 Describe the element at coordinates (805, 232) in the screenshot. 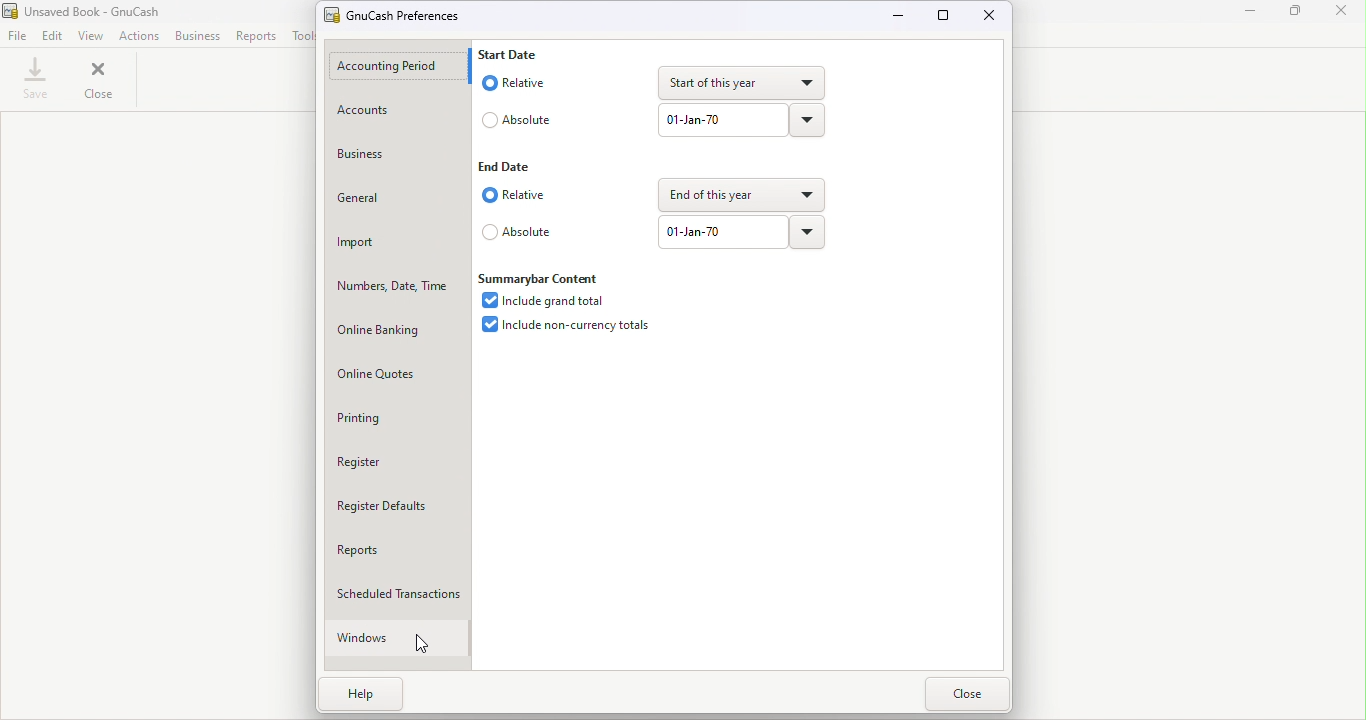

I see `Drop down` at that location.